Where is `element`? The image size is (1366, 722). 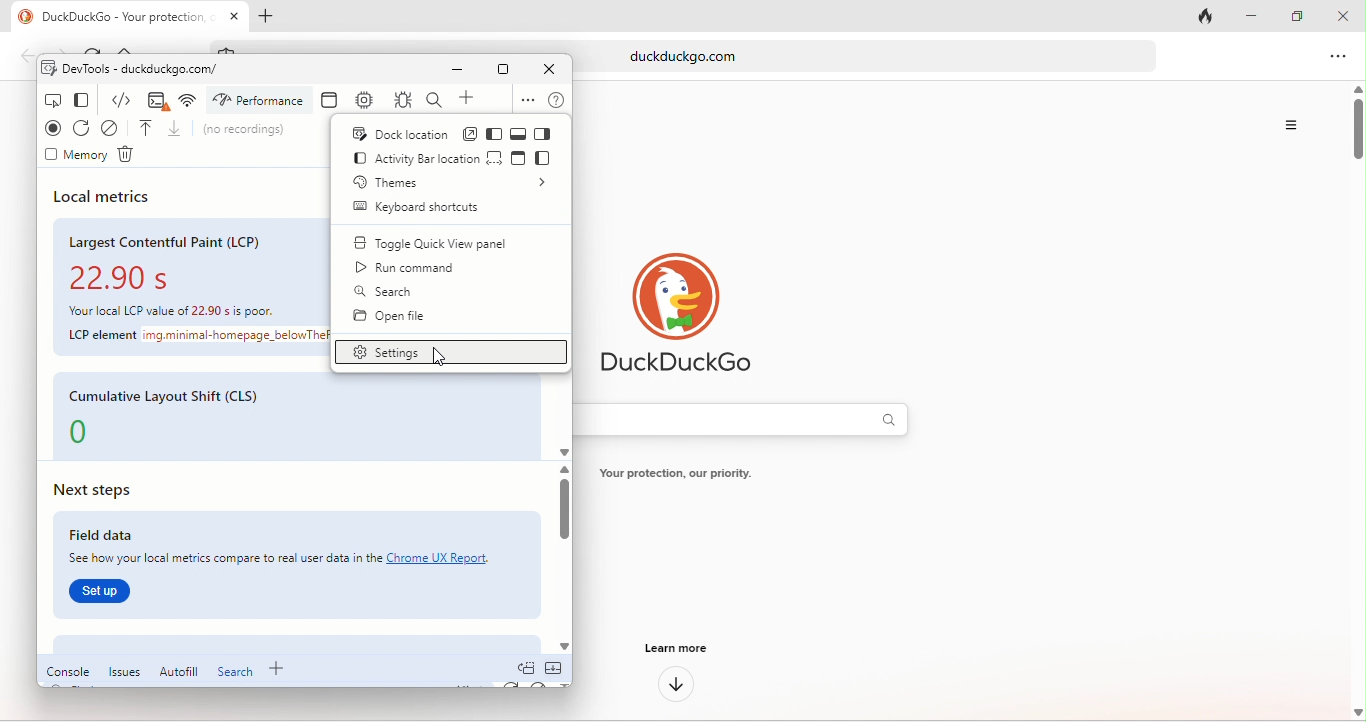 element is located at coordinates (120, 97).